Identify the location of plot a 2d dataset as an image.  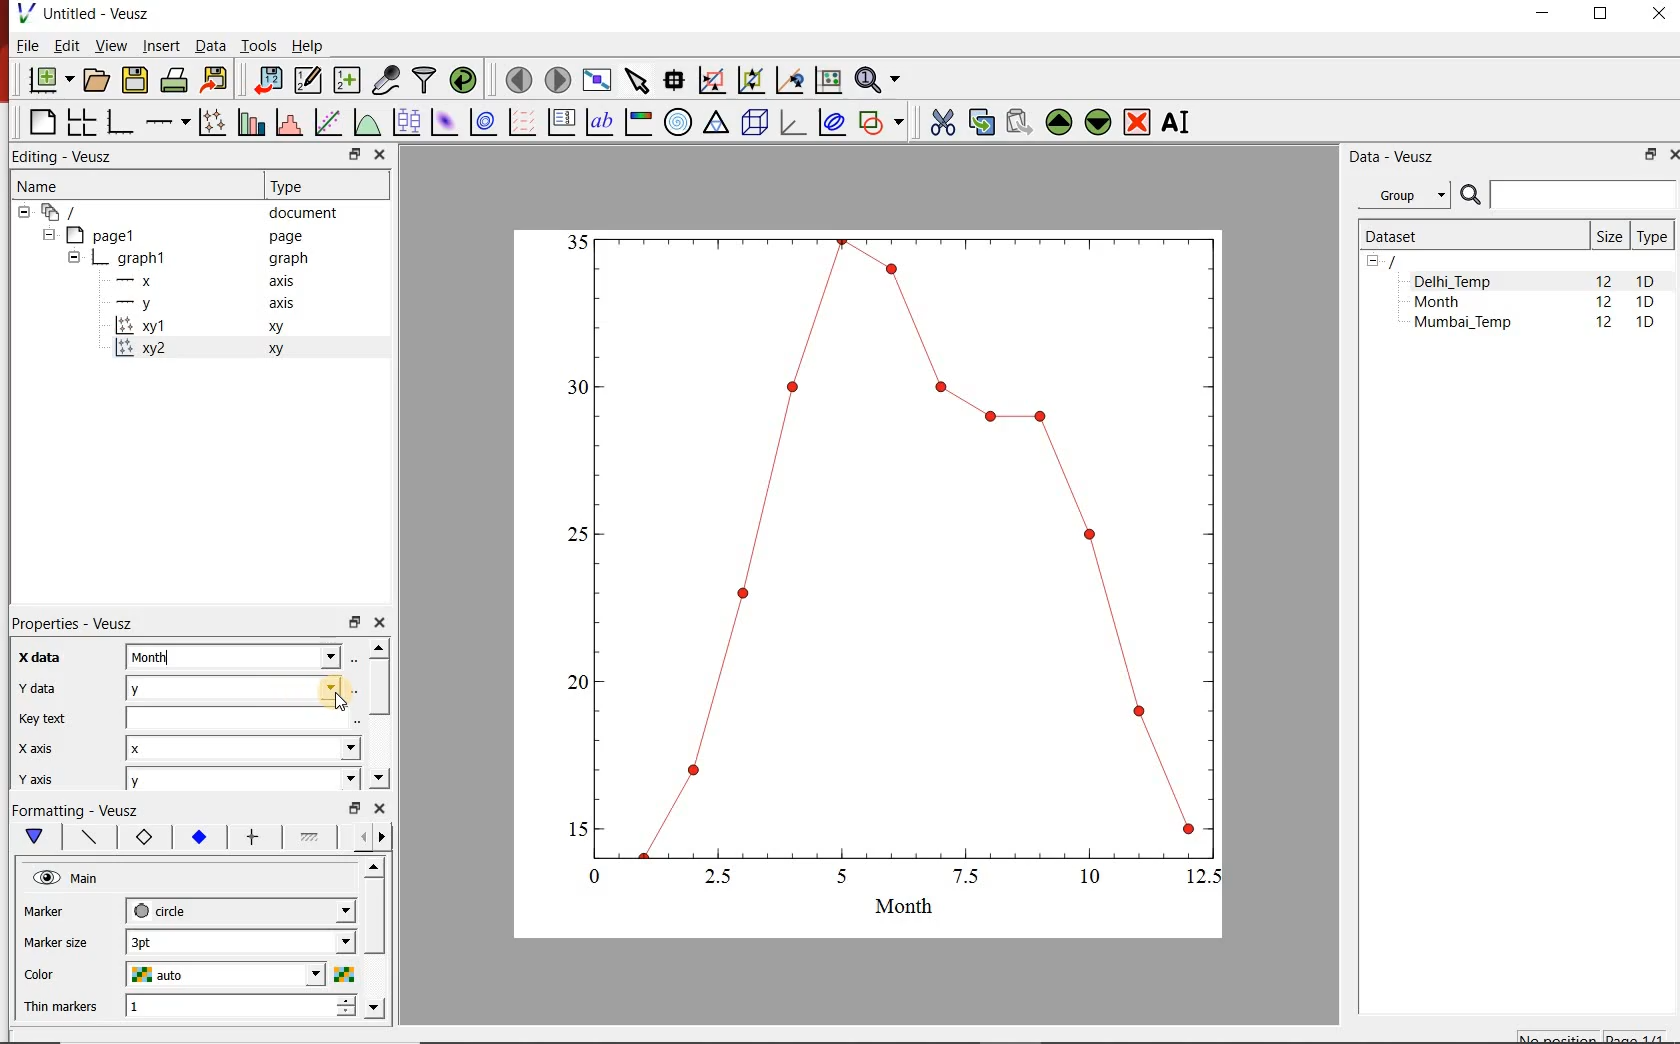
(446, 122).